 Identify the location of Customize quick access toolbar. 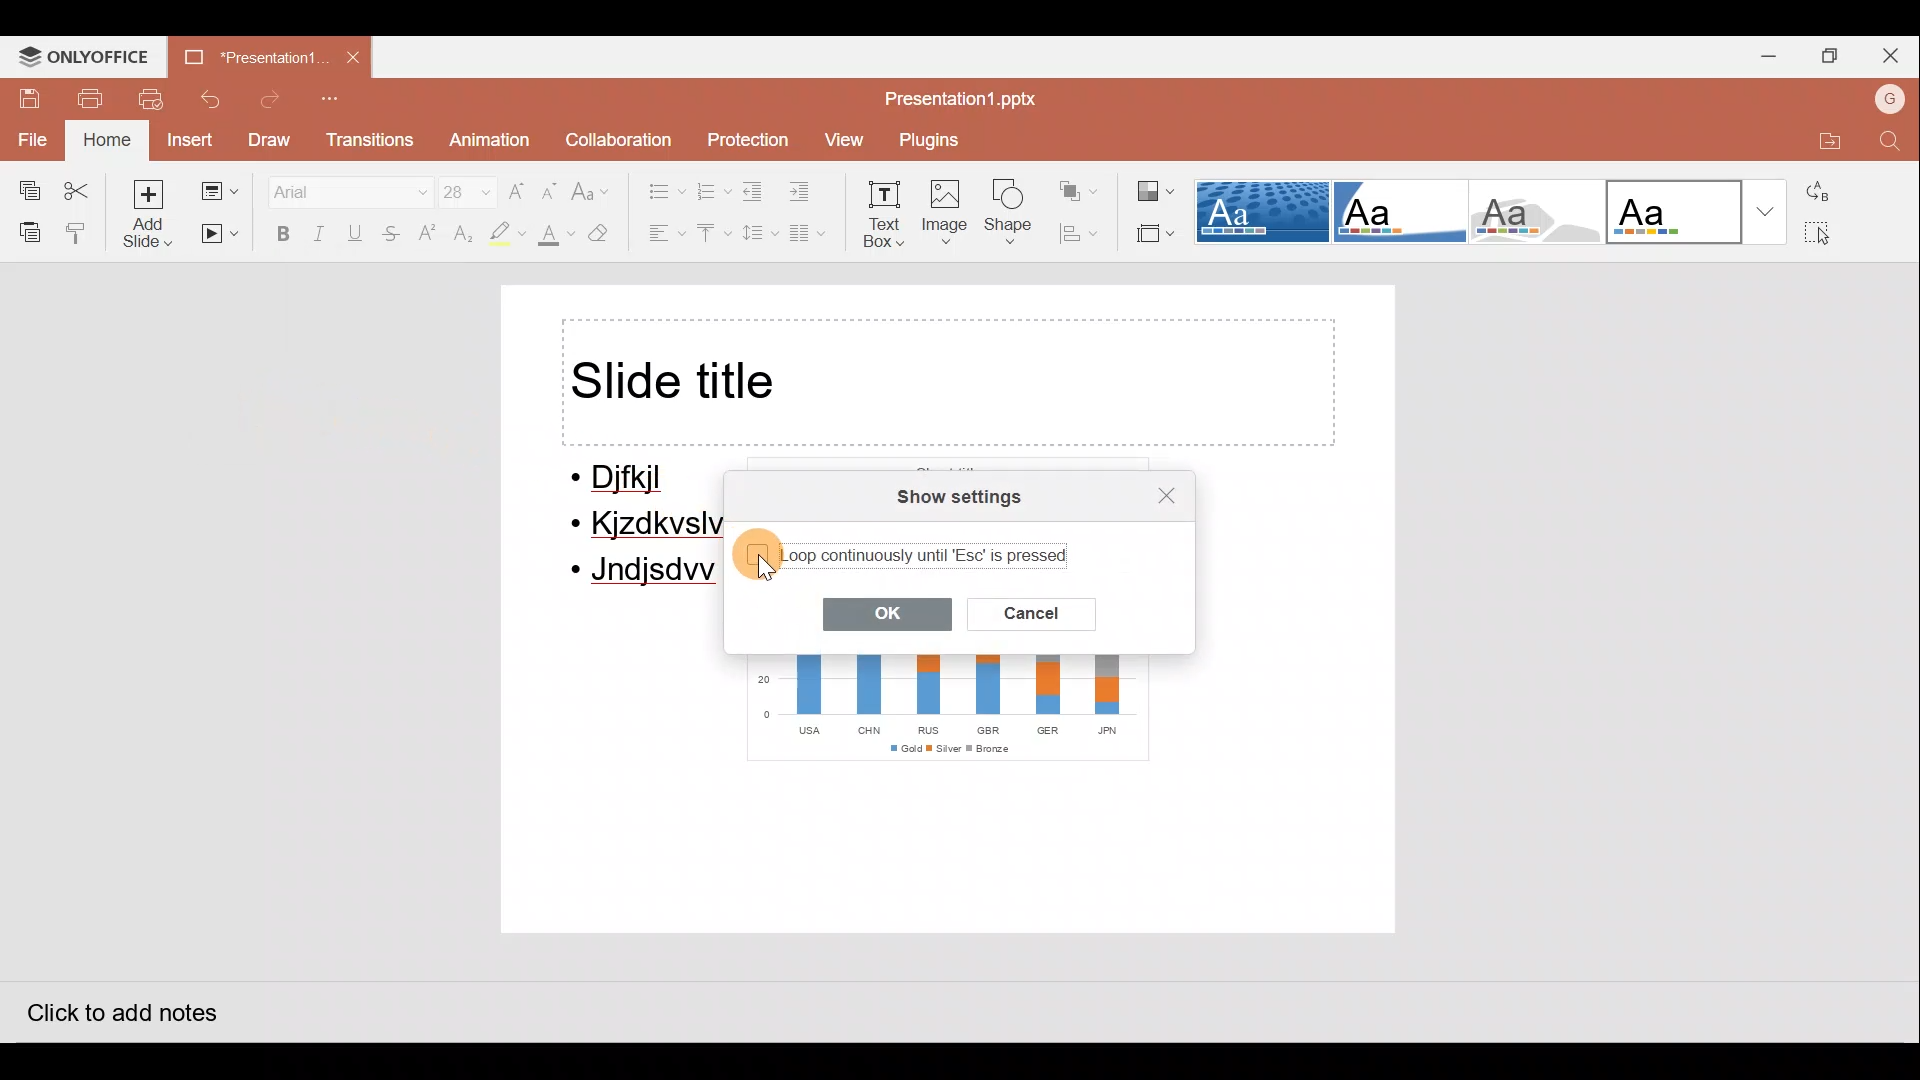
(340, 98).